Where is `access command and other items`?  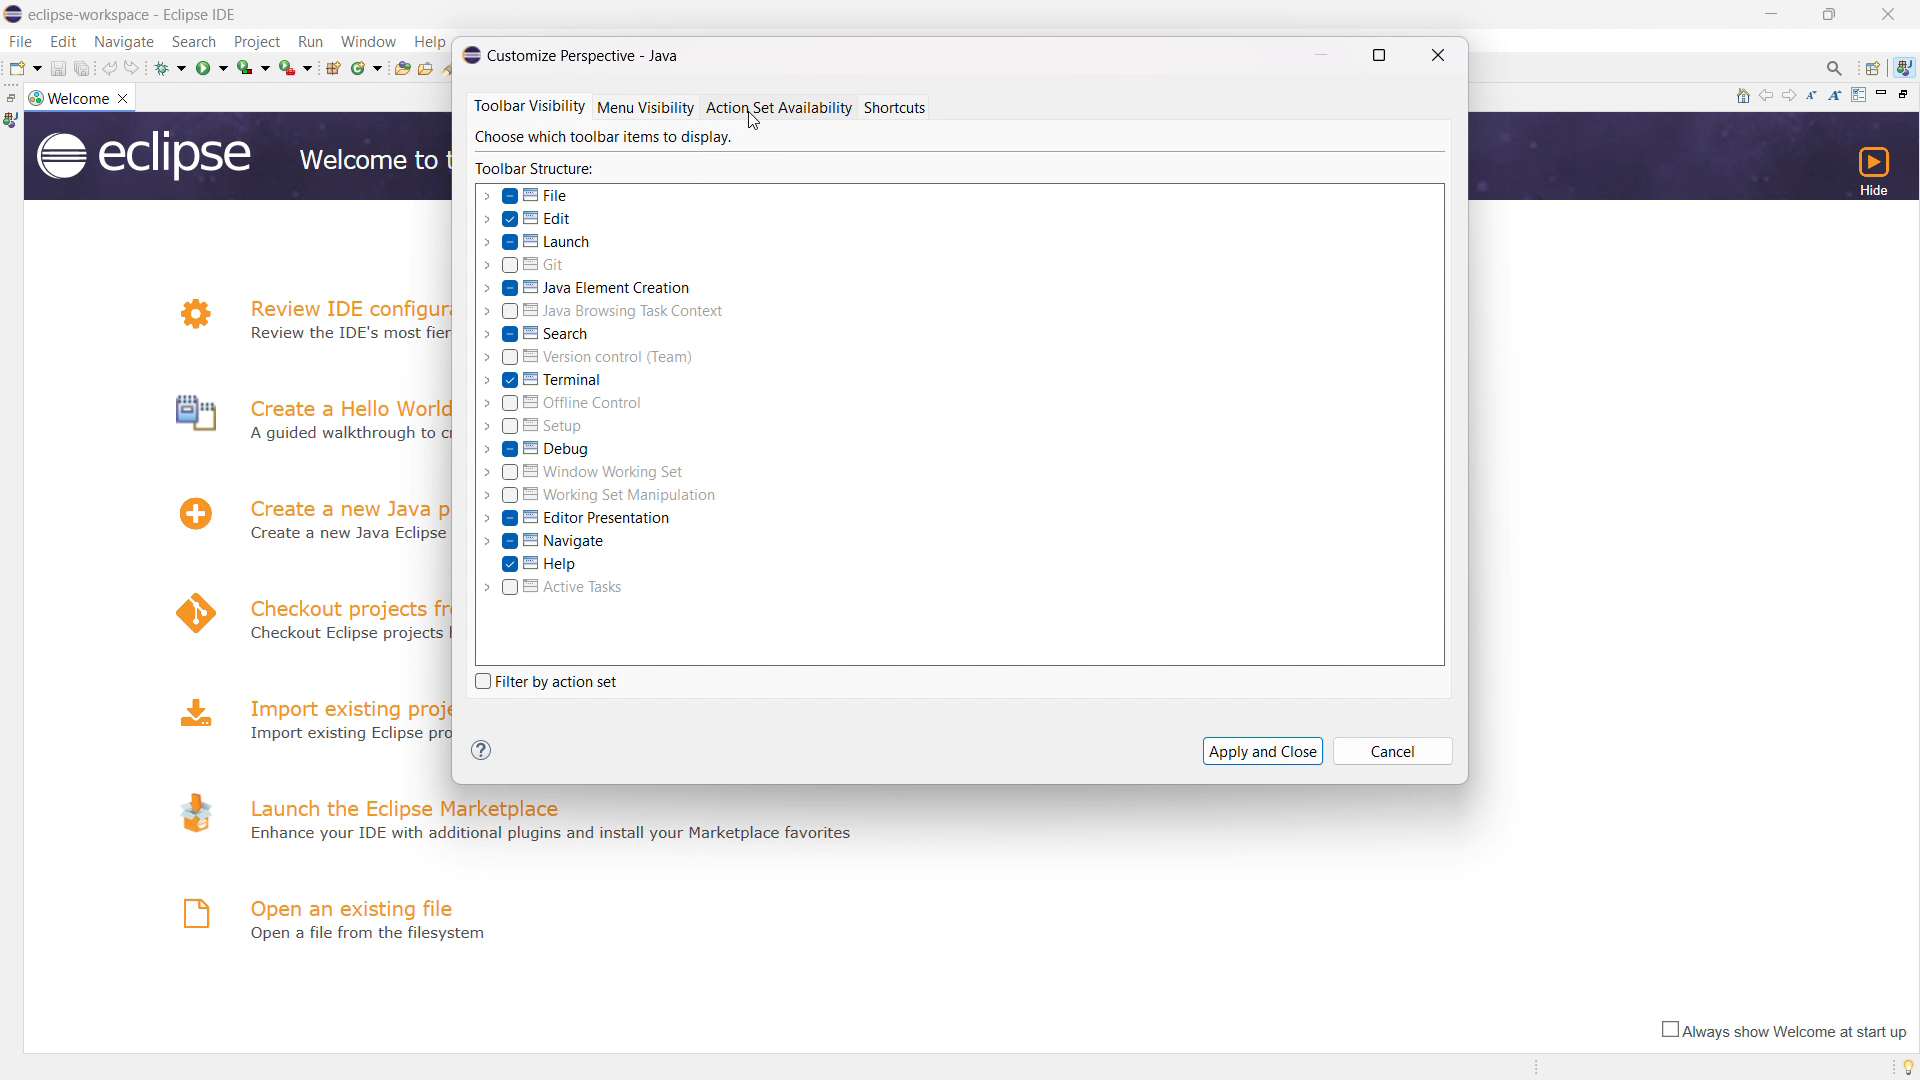
access command and other items is located at coordinates (1836, 69).